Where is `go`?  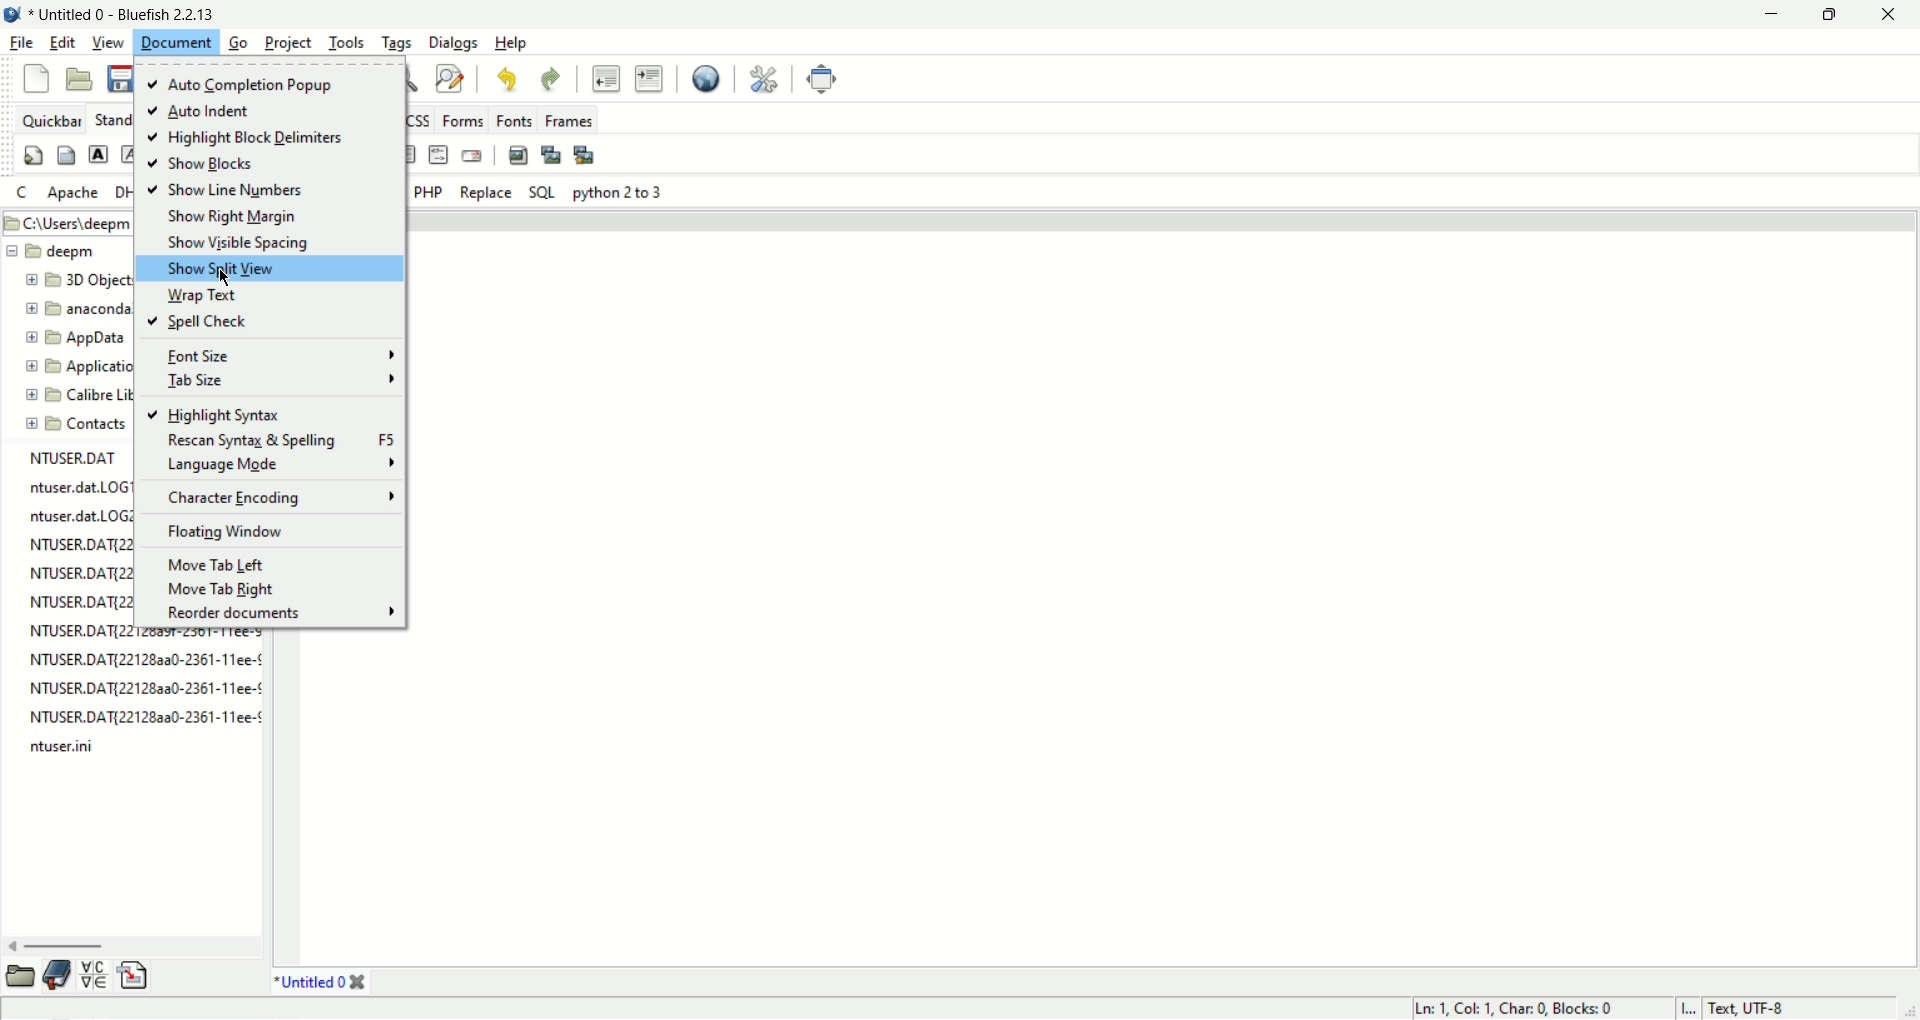
go is located at coordinates (241, 43).